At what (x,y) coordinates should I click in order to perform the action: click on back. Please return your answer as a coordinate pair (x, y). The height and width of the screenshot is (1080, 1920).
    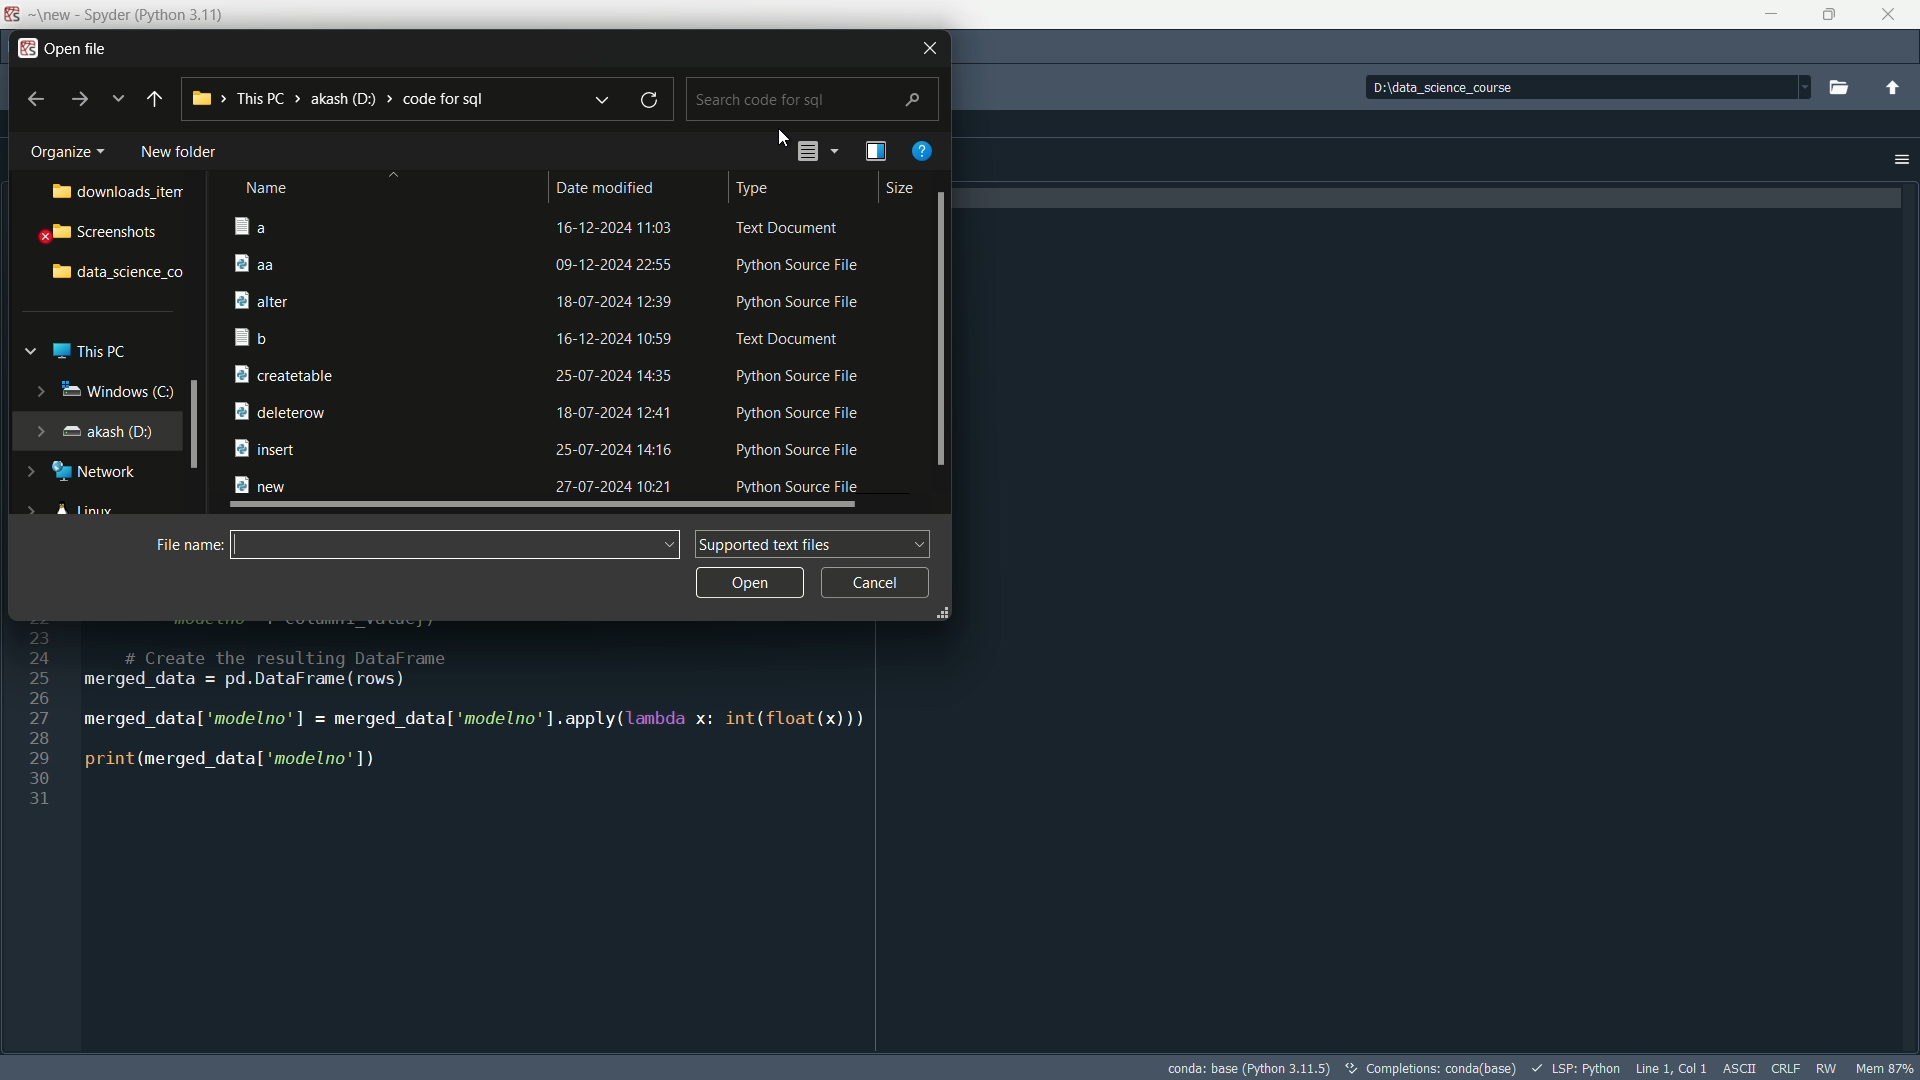
    Looking at the image, I should click on (154, 100).